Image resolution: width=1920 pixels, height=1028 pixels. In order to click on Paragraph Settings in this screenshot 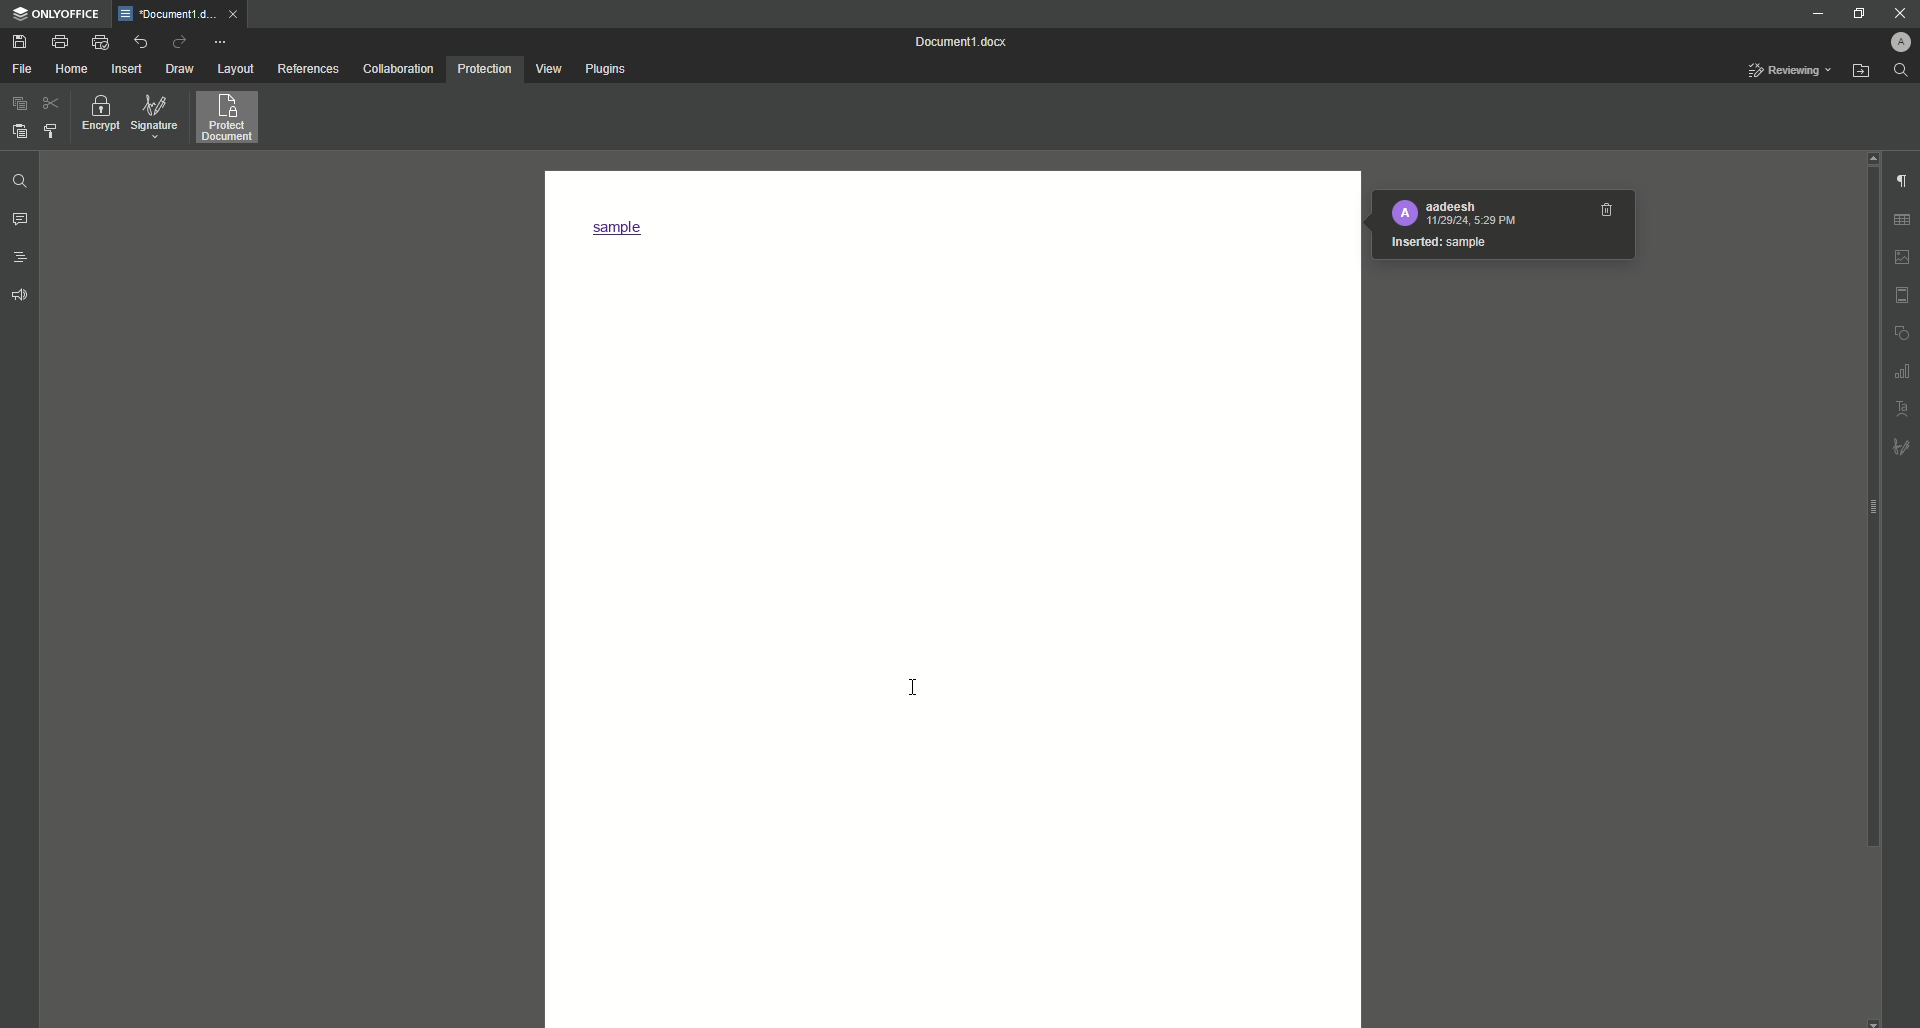, I will do `click(1902, 182)`.